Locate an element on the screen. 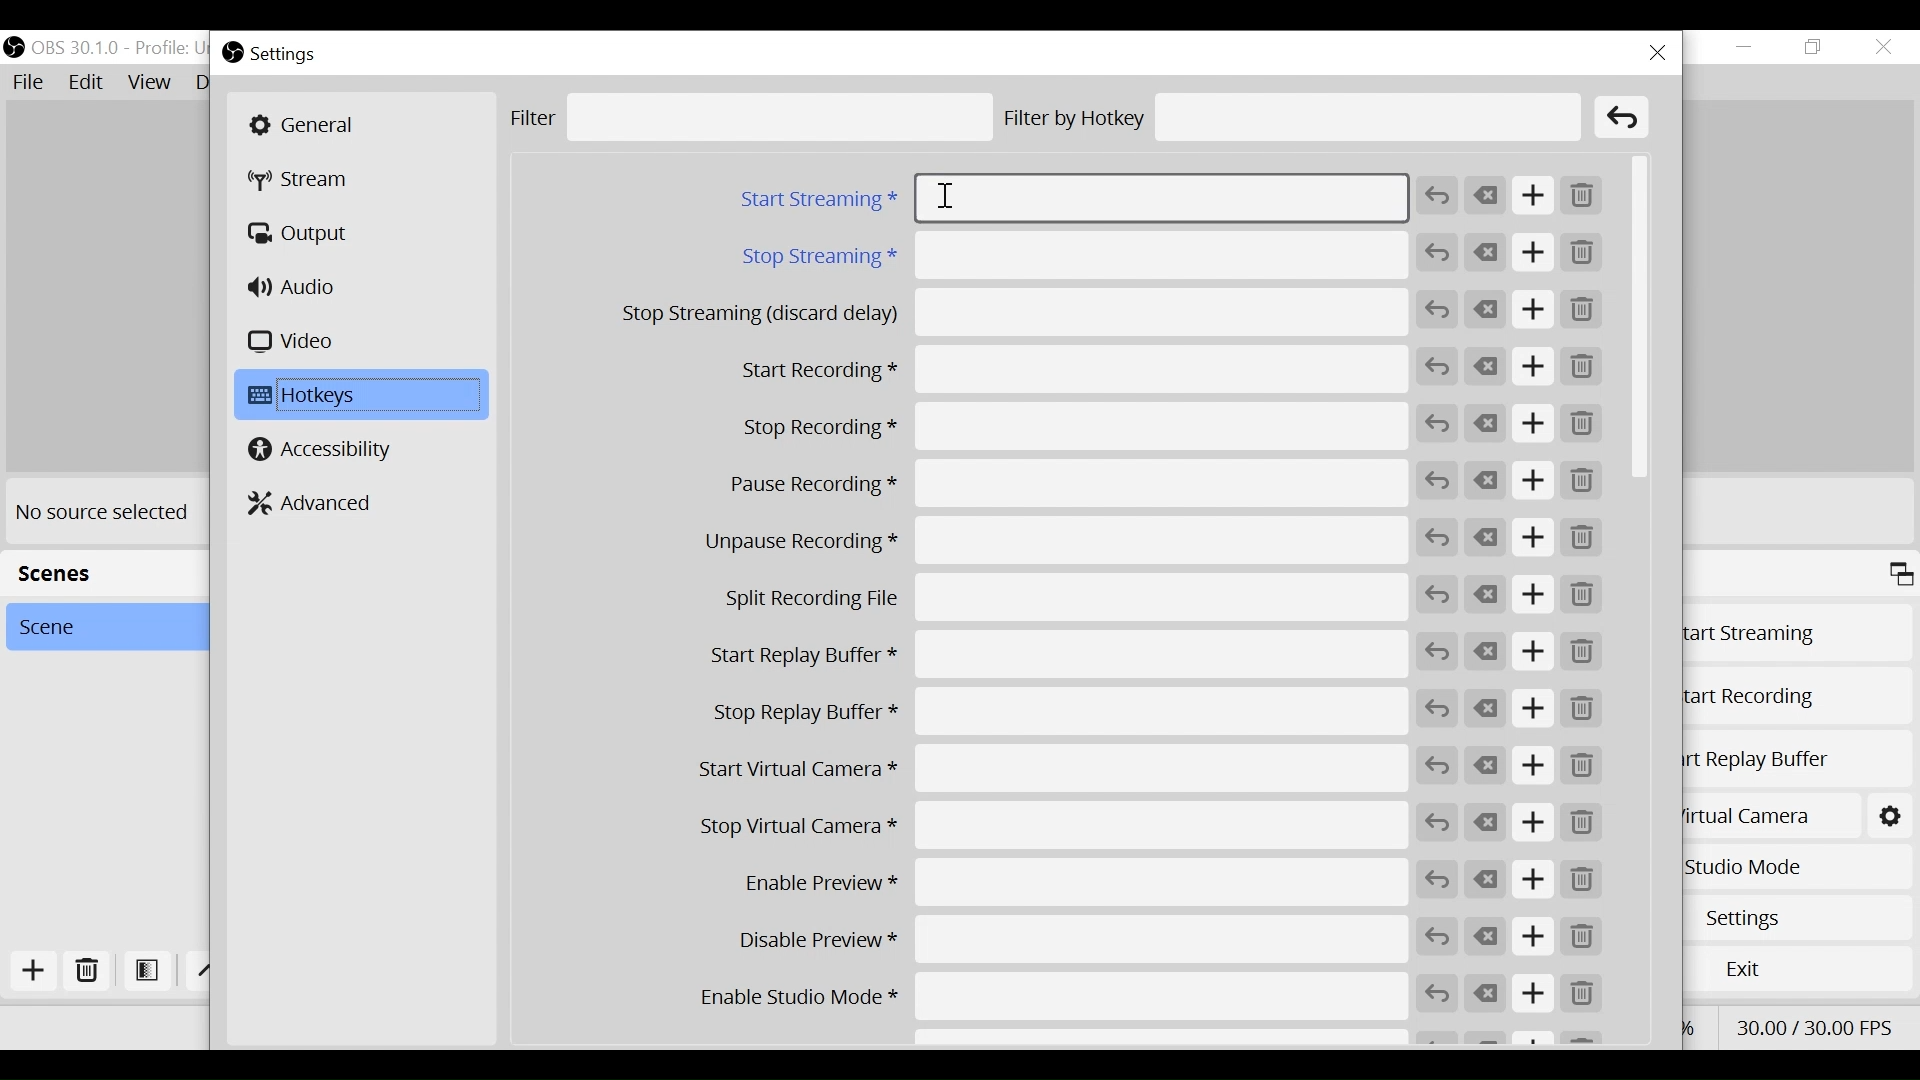  Accessibility is located at coordinates (322, 450).